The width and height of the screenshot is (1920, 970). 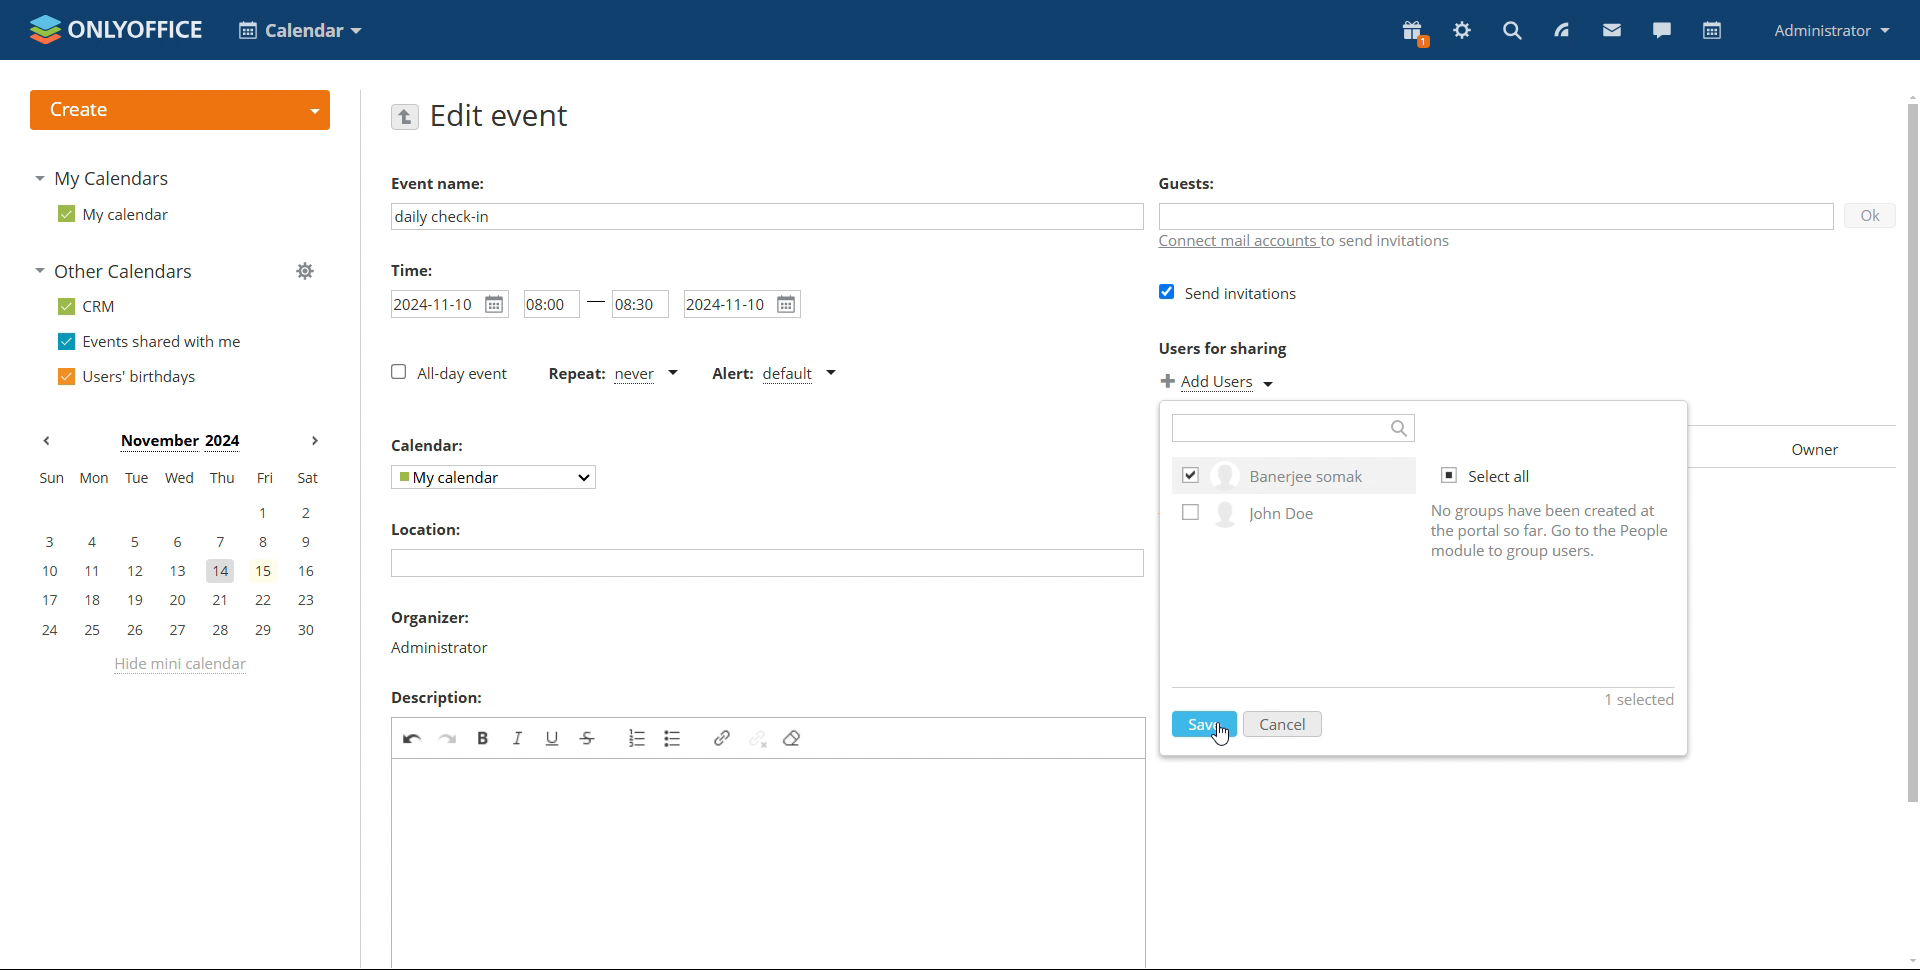 What do you see at coordinates (126, 376) in the screenshot?
I see `users' birthdays` at bounding box center [126, 376].